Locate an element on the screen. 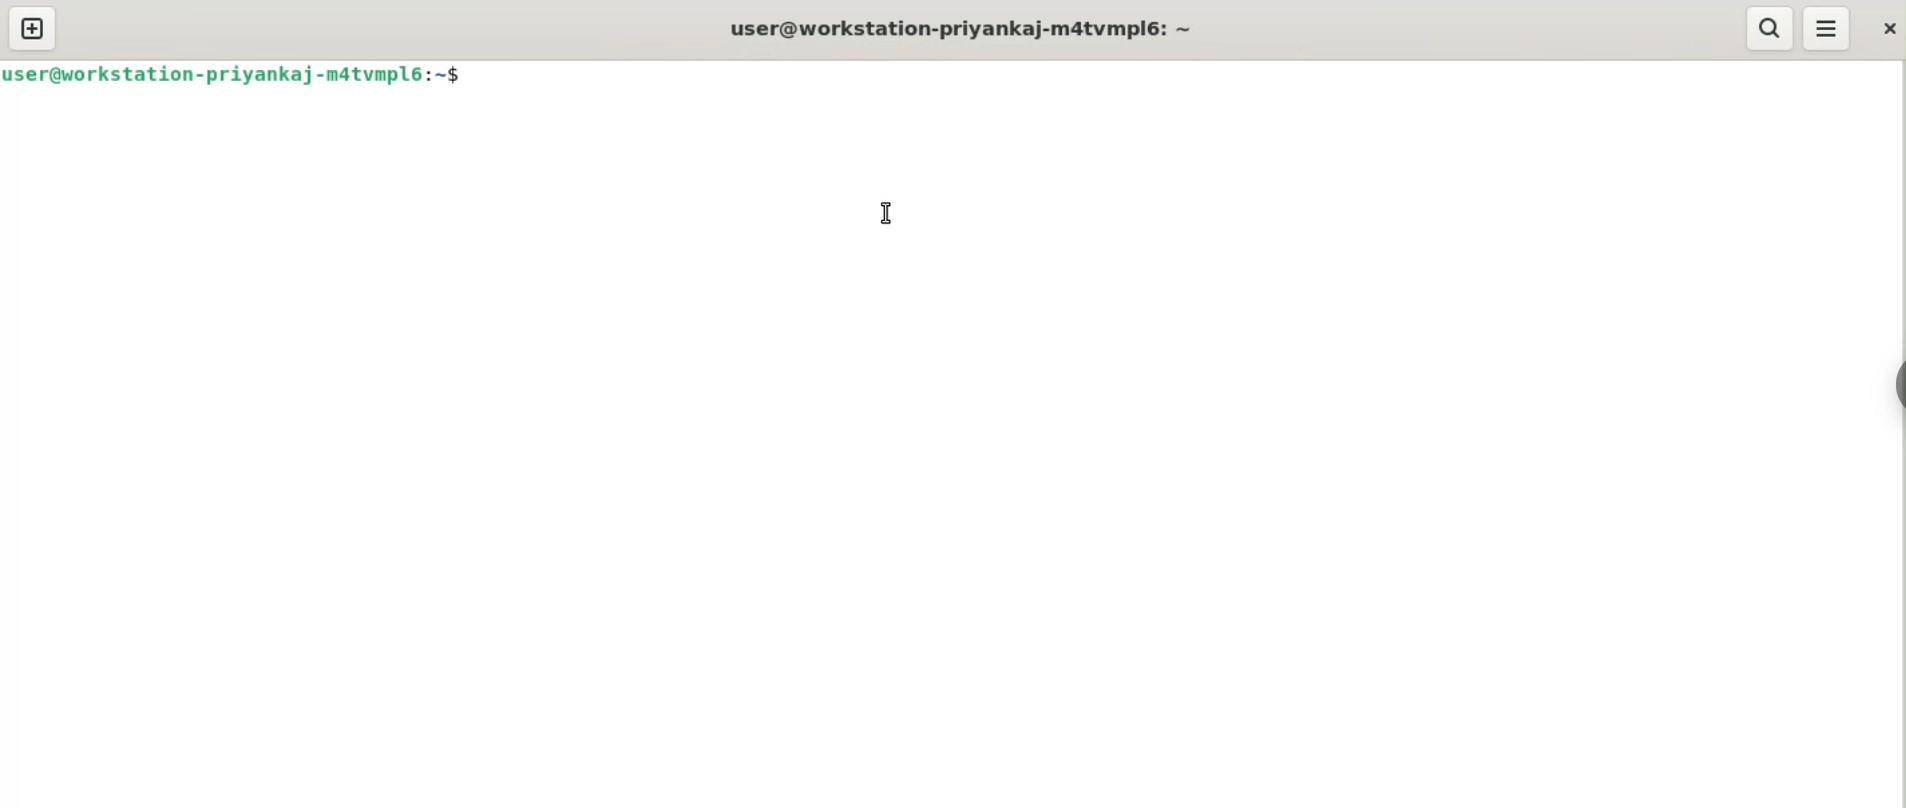  user@workstation-priyankaj-m4tvmpl6: ~ is located at coordinates (961, 28).